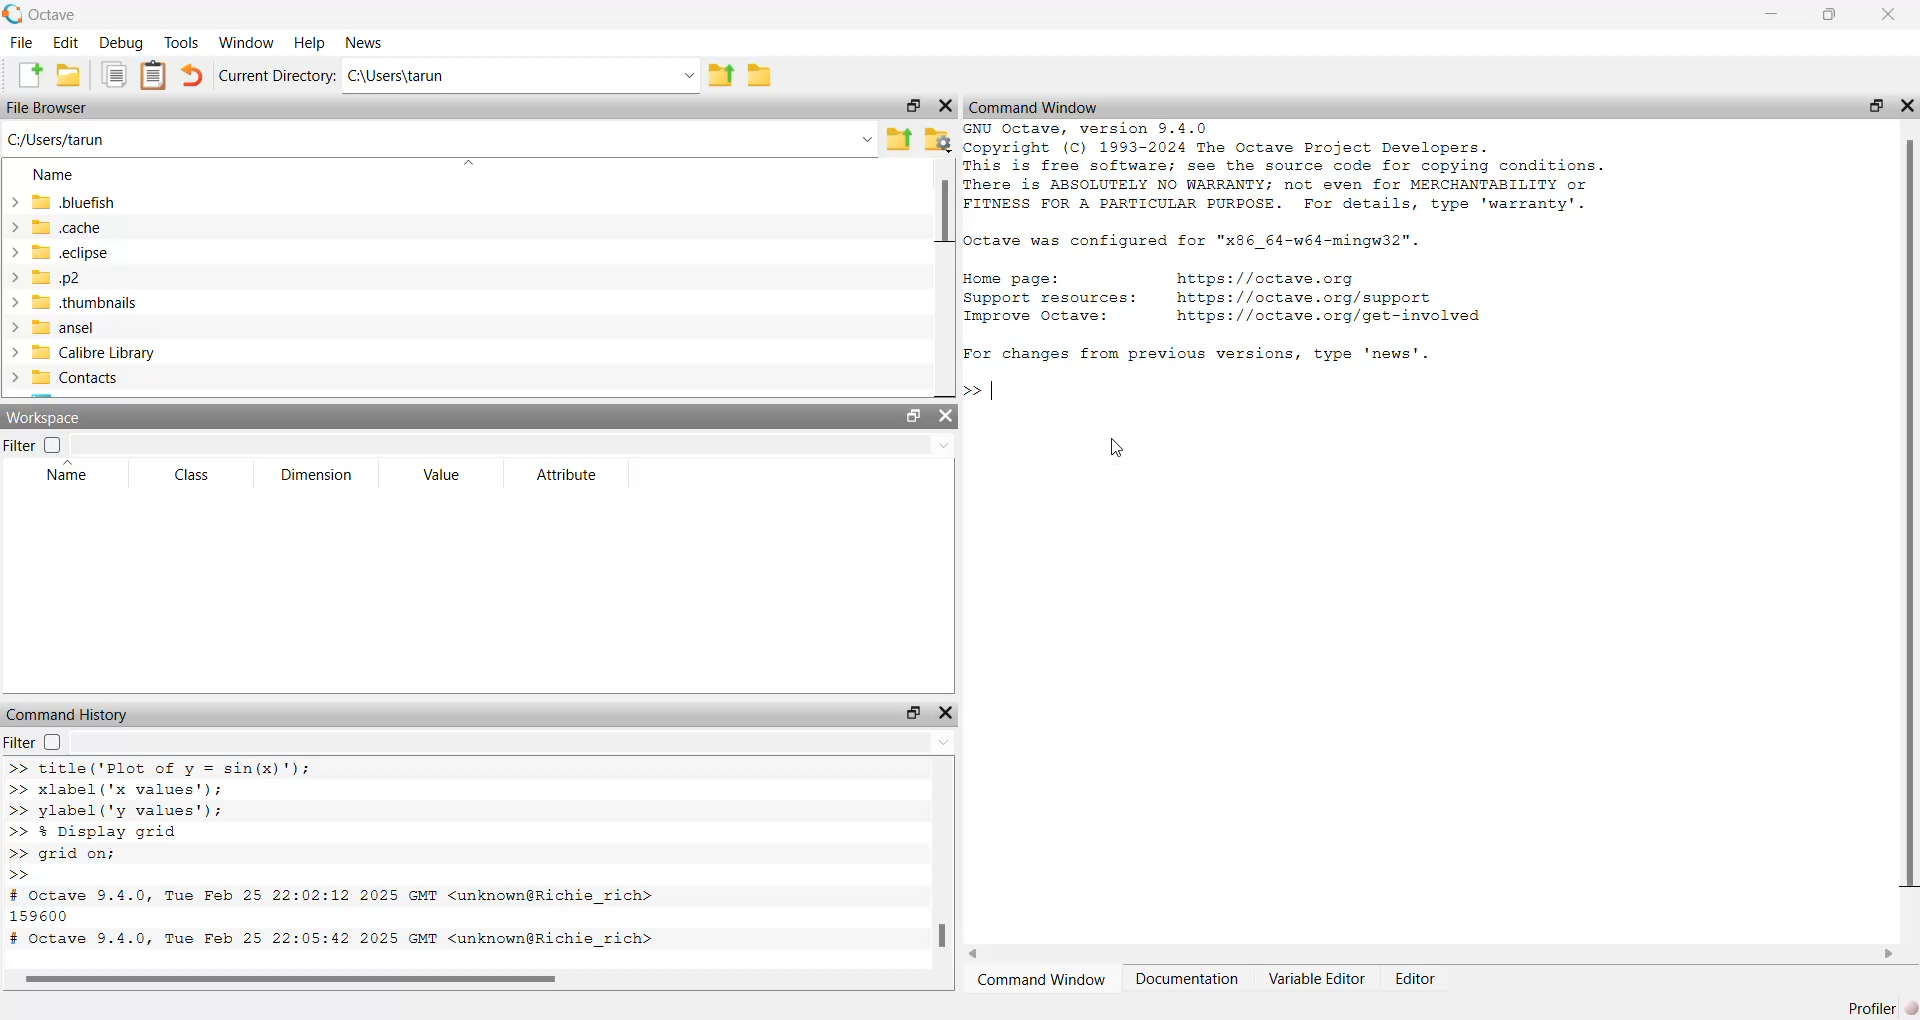 This screenshot has height=1020, width=1920. What do you see at coordinates (897, 138) in the screenshot?
I see `Parent directory` at bounding box center [897, 138].